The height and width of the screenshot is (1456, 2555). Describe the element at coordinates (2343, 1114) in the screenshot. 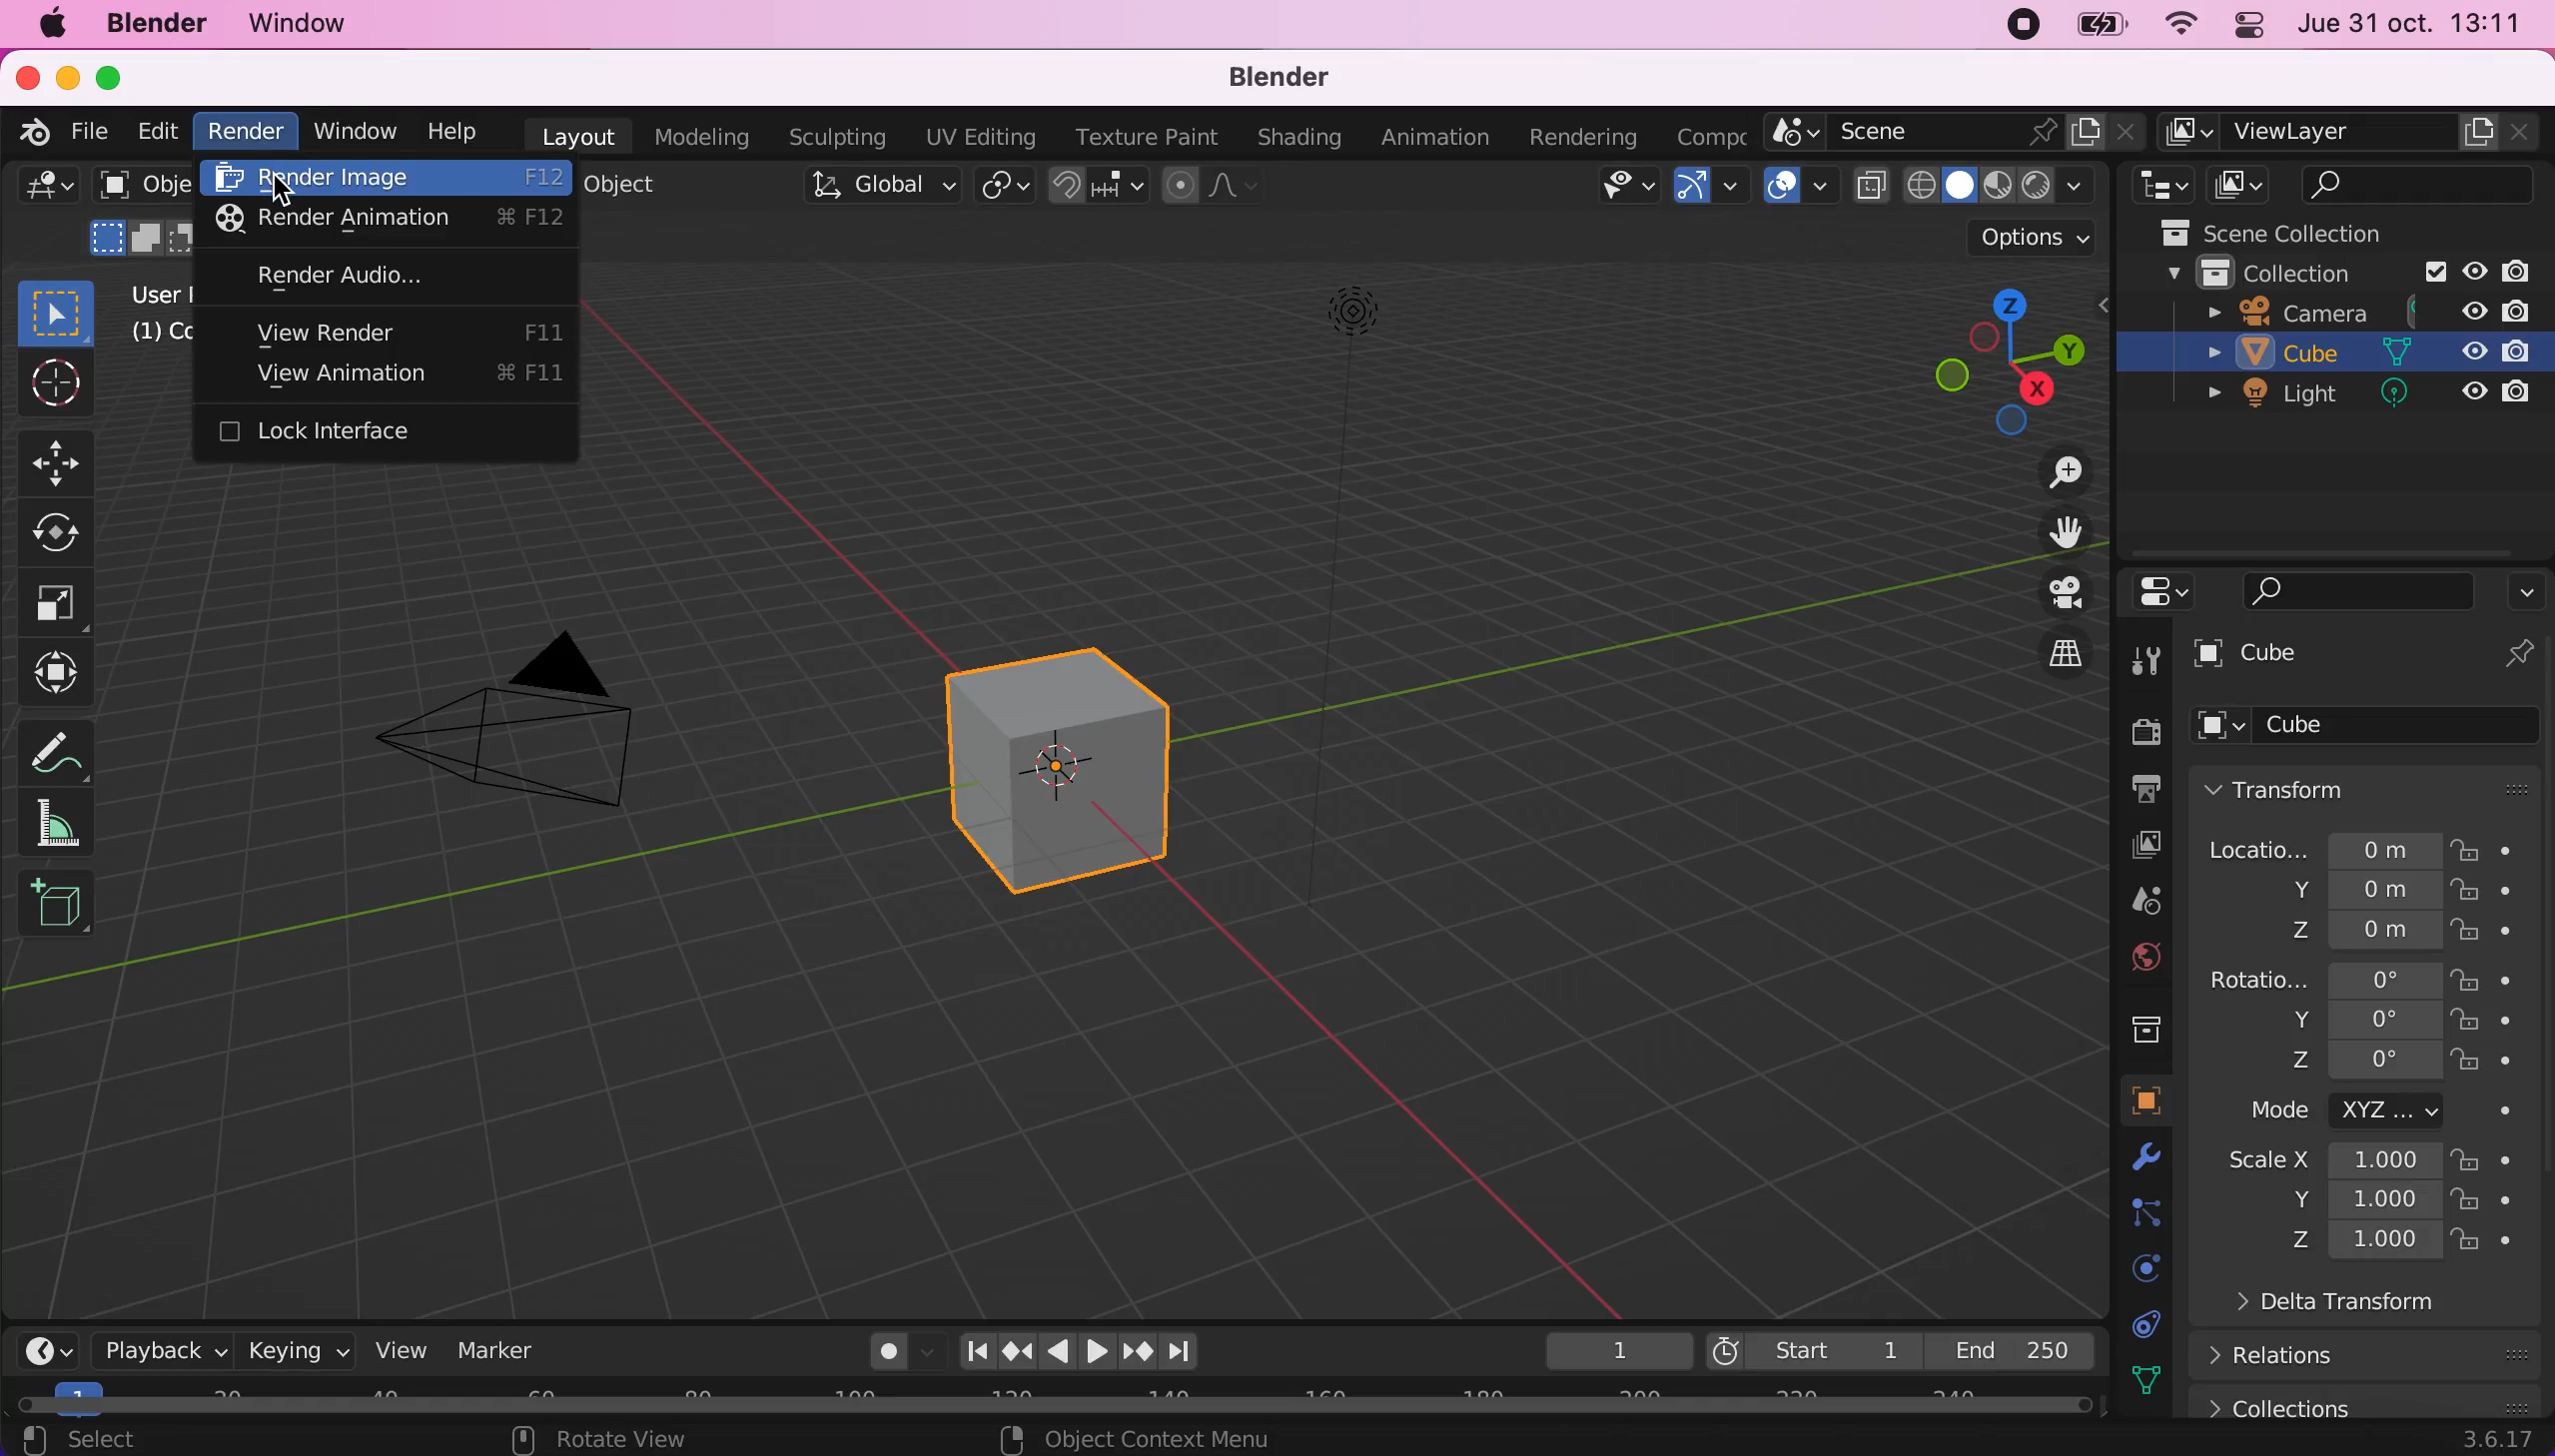

I see `mode` at that location.